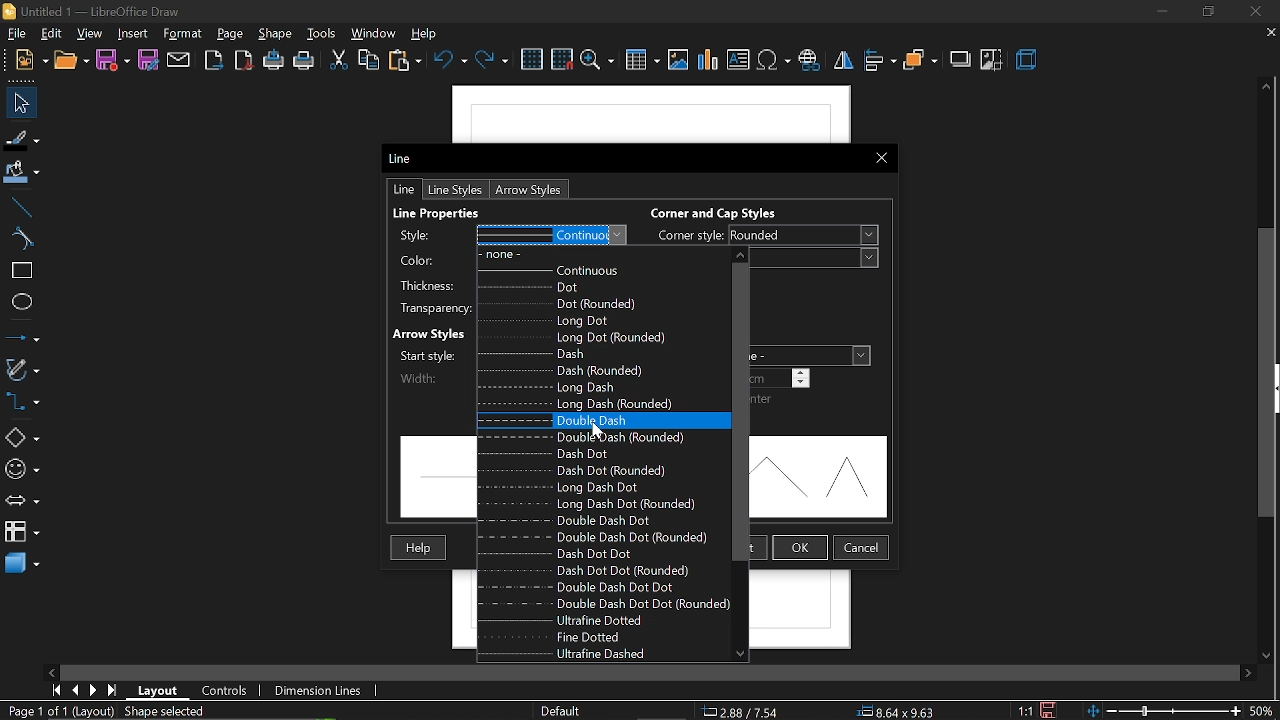 The image size is (1280, 720). I want to click on page style (Default), so click(565, 710).